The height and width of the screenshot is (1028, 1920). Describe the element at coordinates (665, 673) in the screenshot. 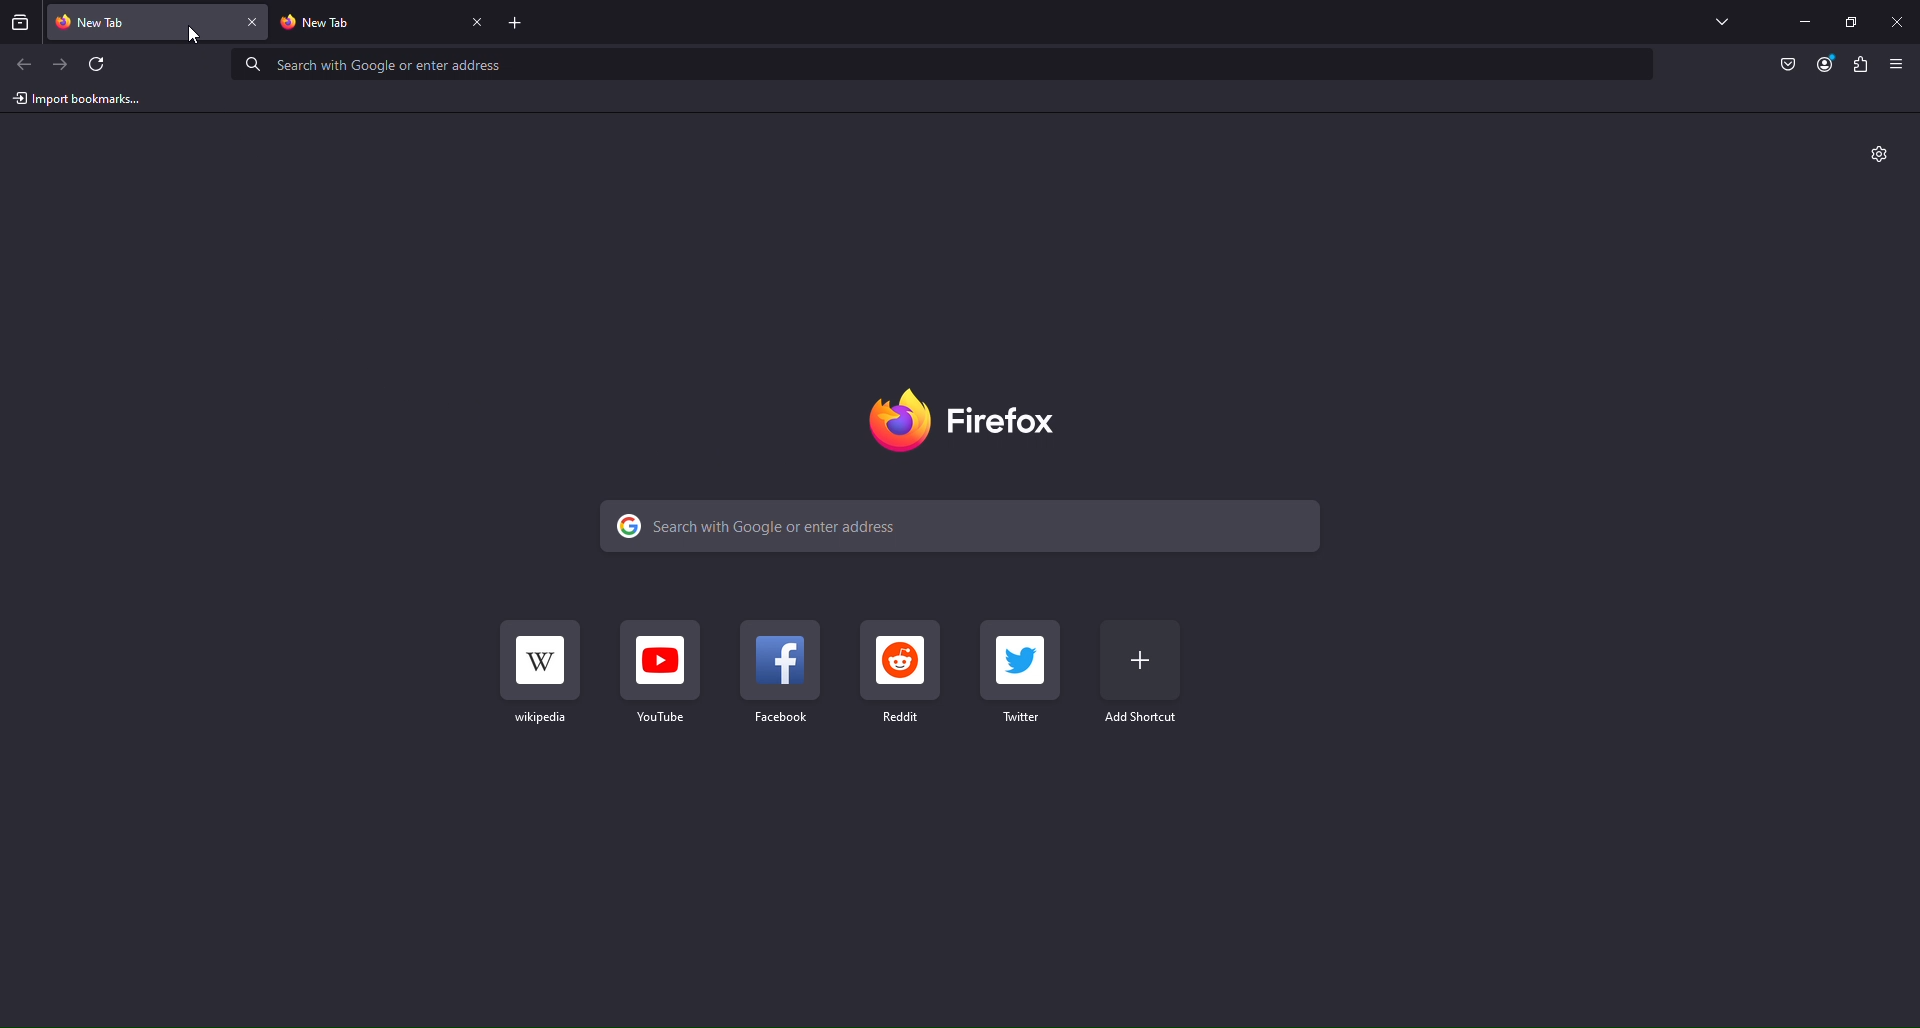

I see `Youtube Shortcut` at that location.